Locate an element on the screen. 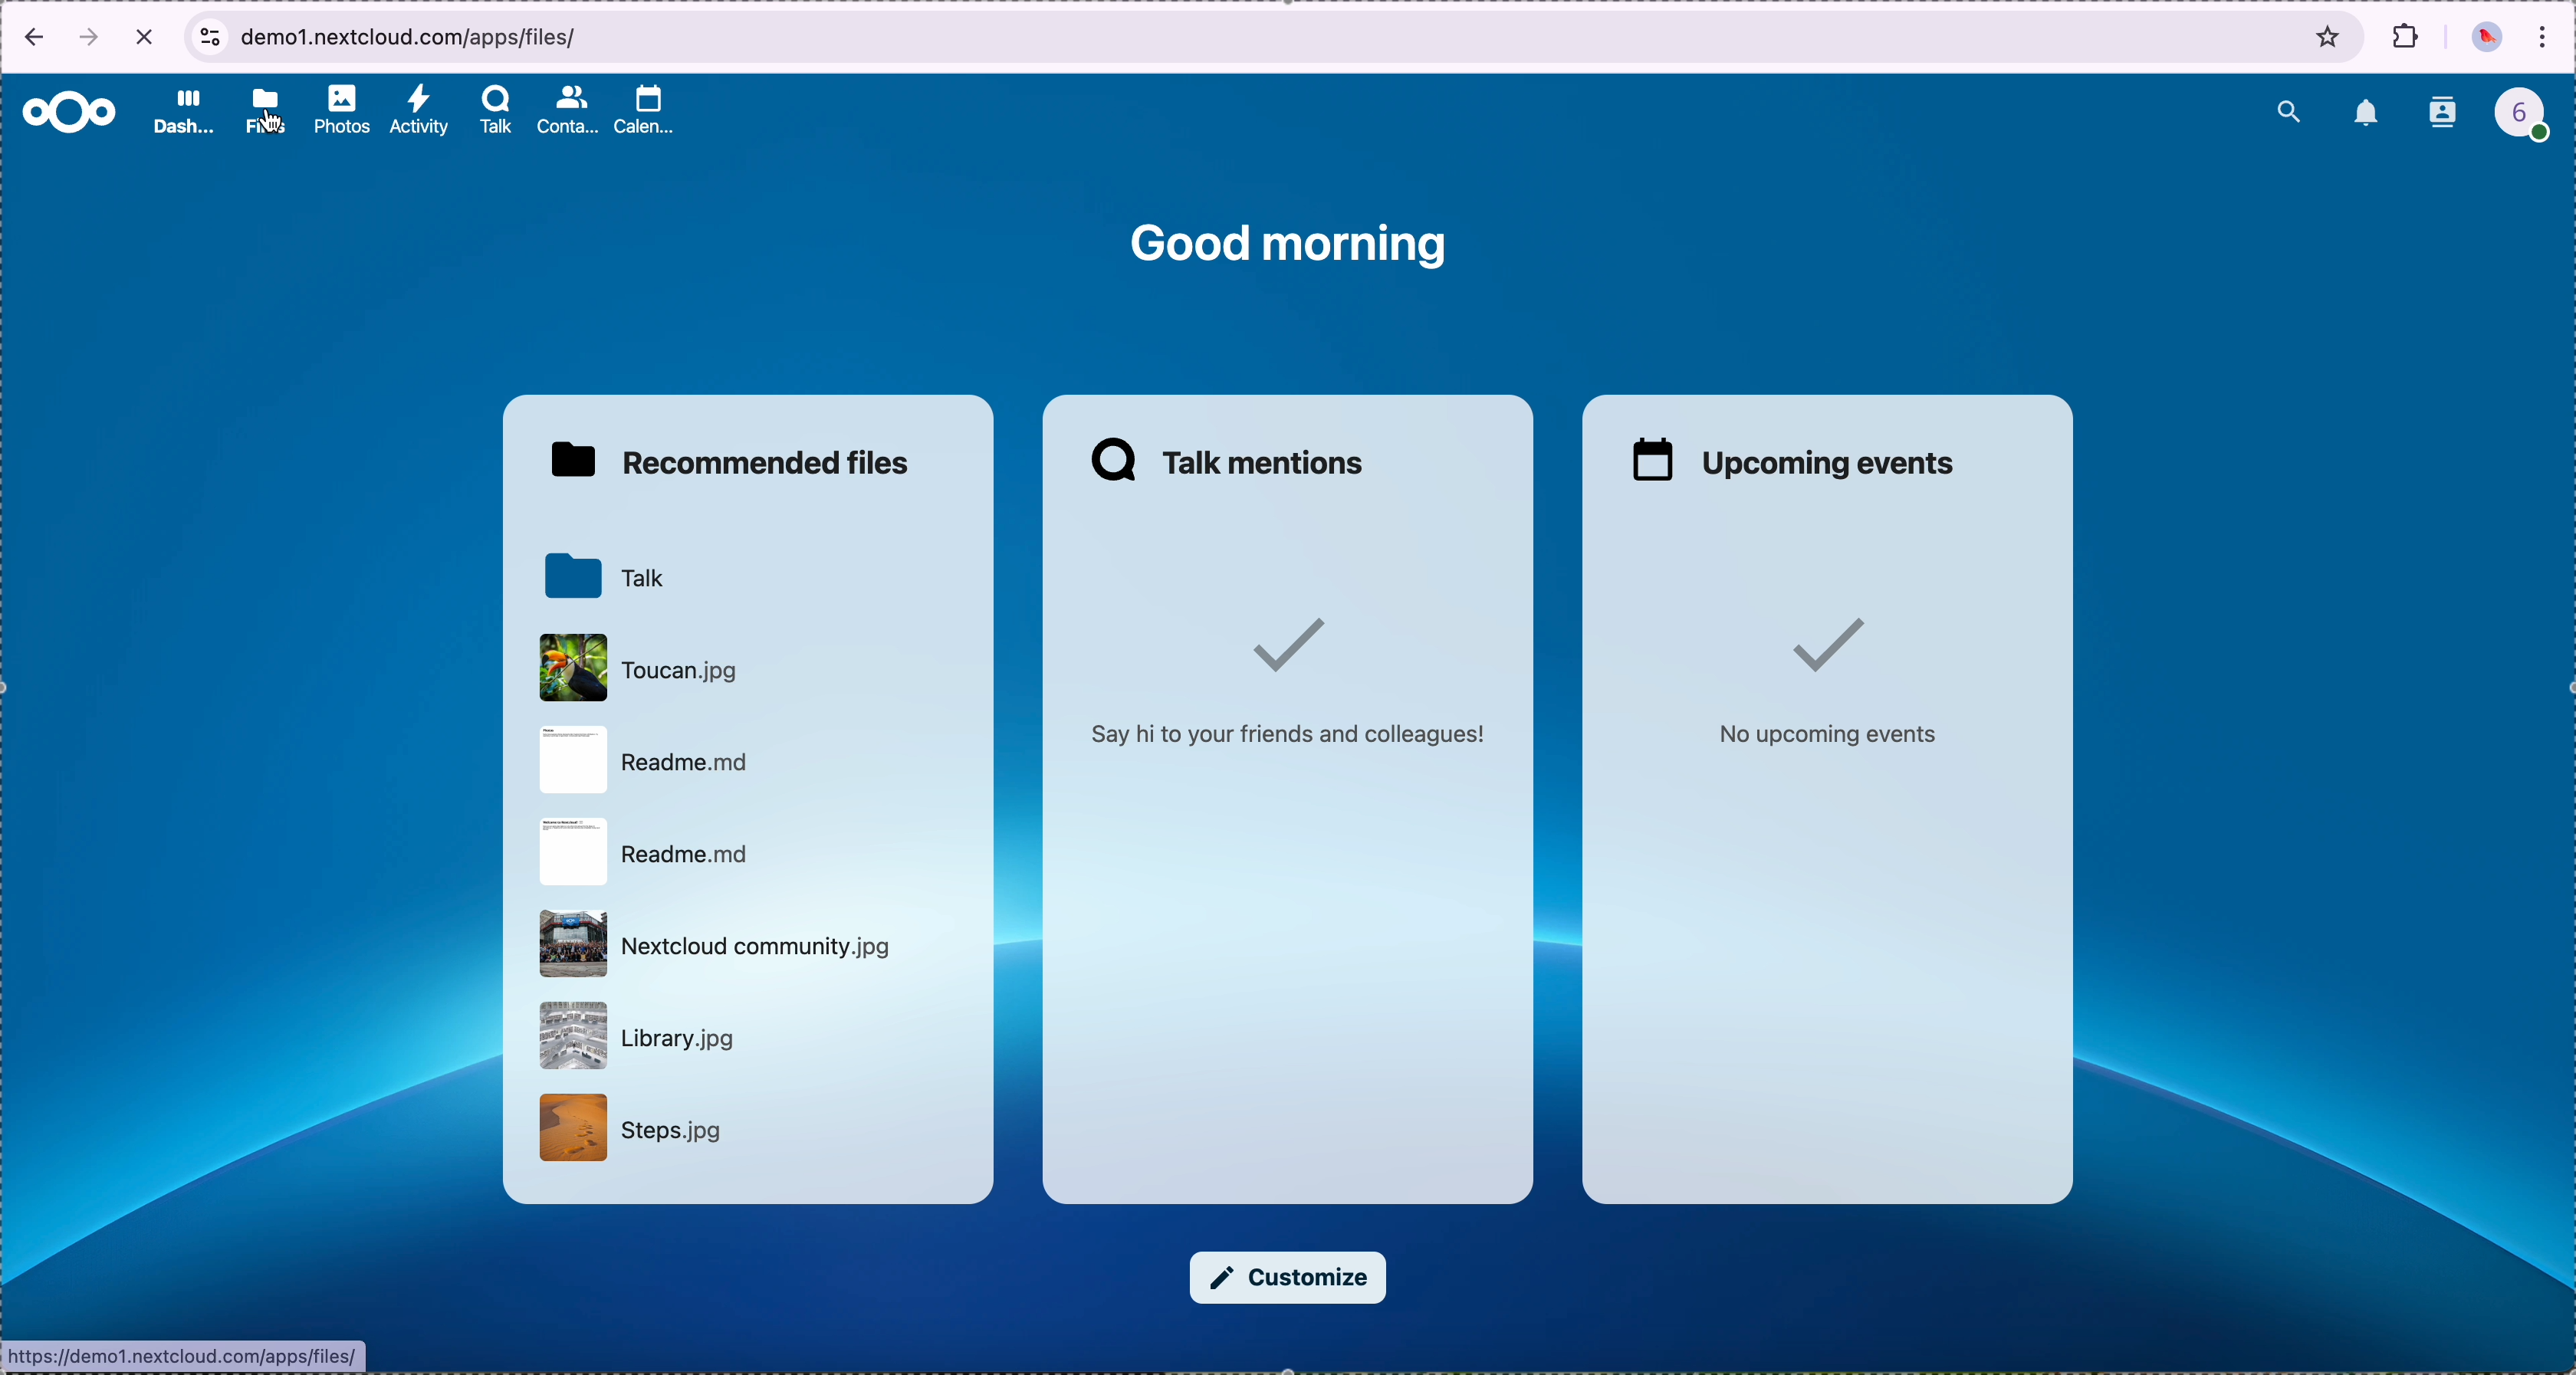  toucan.jpg is located at coordinates (642, 668).